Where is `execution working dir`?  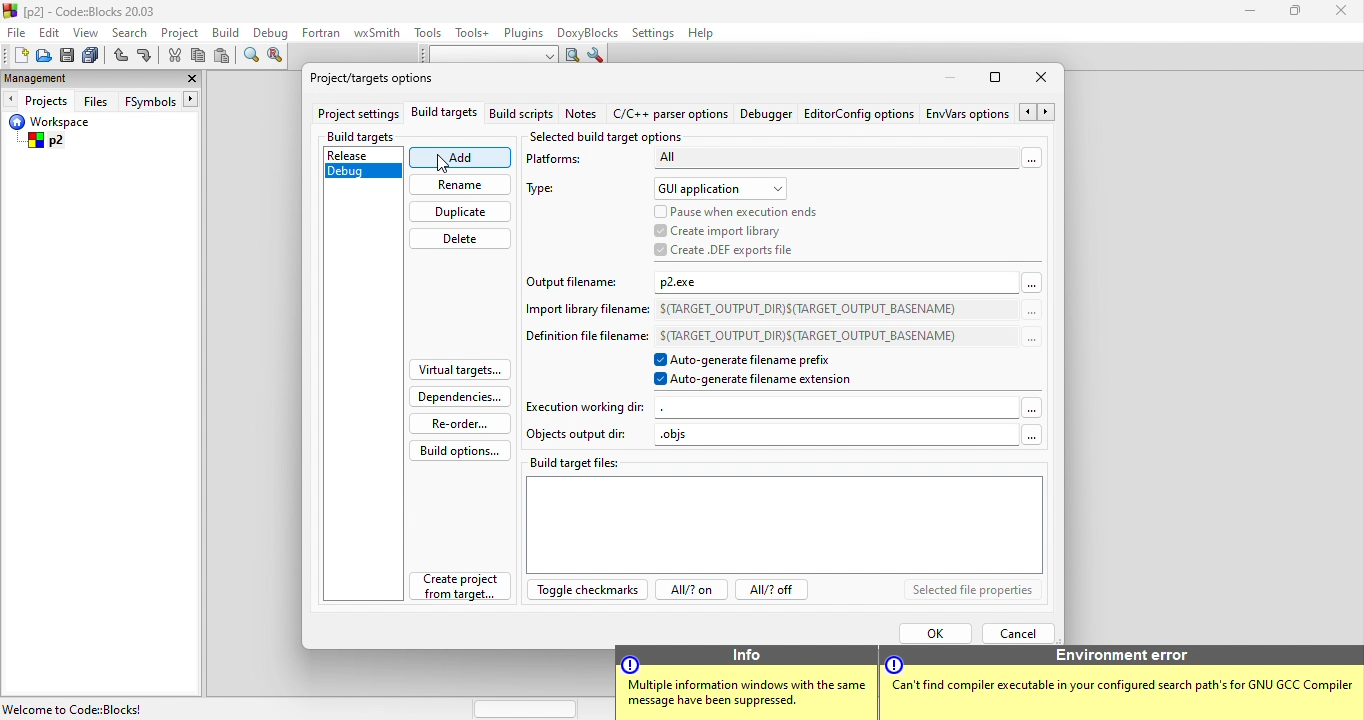 execution working dir is located at coordinates (788, 407).